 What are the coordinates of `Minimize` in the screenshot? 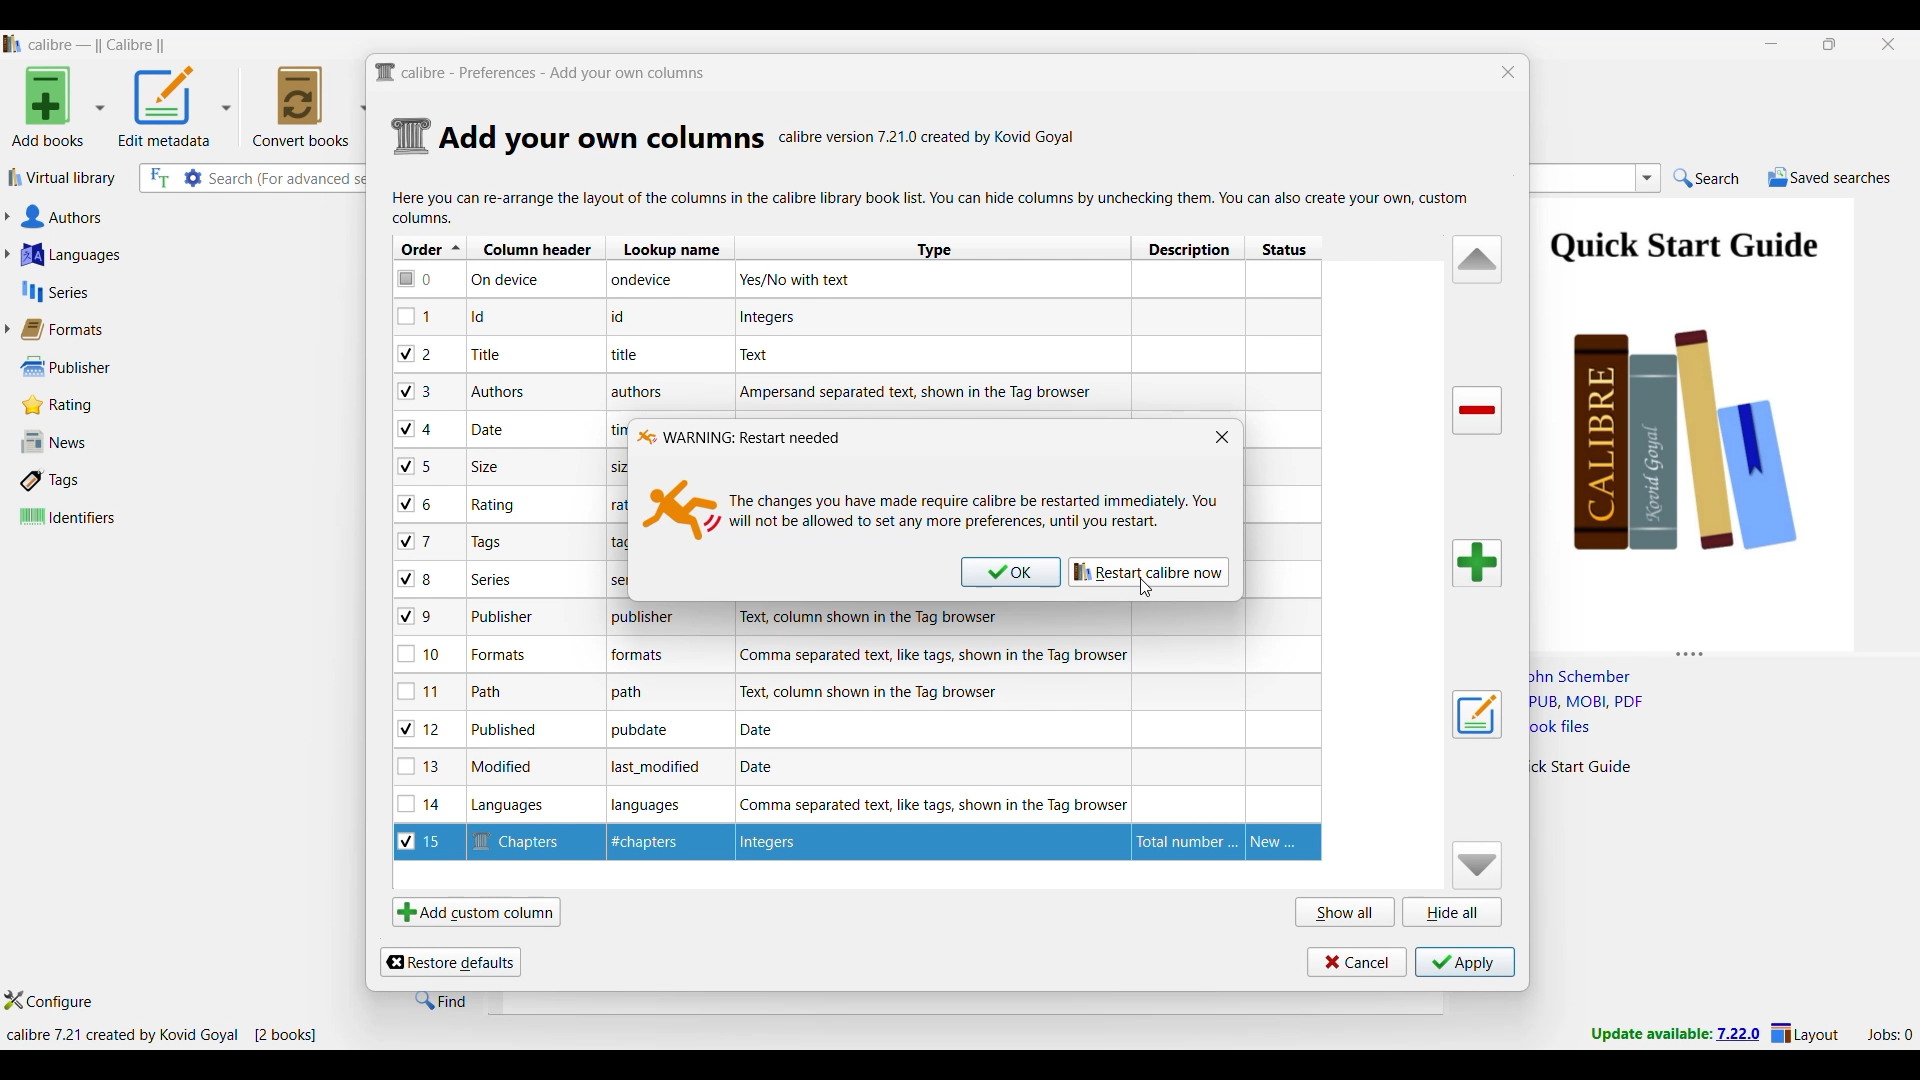 It's located at (1772, 44).